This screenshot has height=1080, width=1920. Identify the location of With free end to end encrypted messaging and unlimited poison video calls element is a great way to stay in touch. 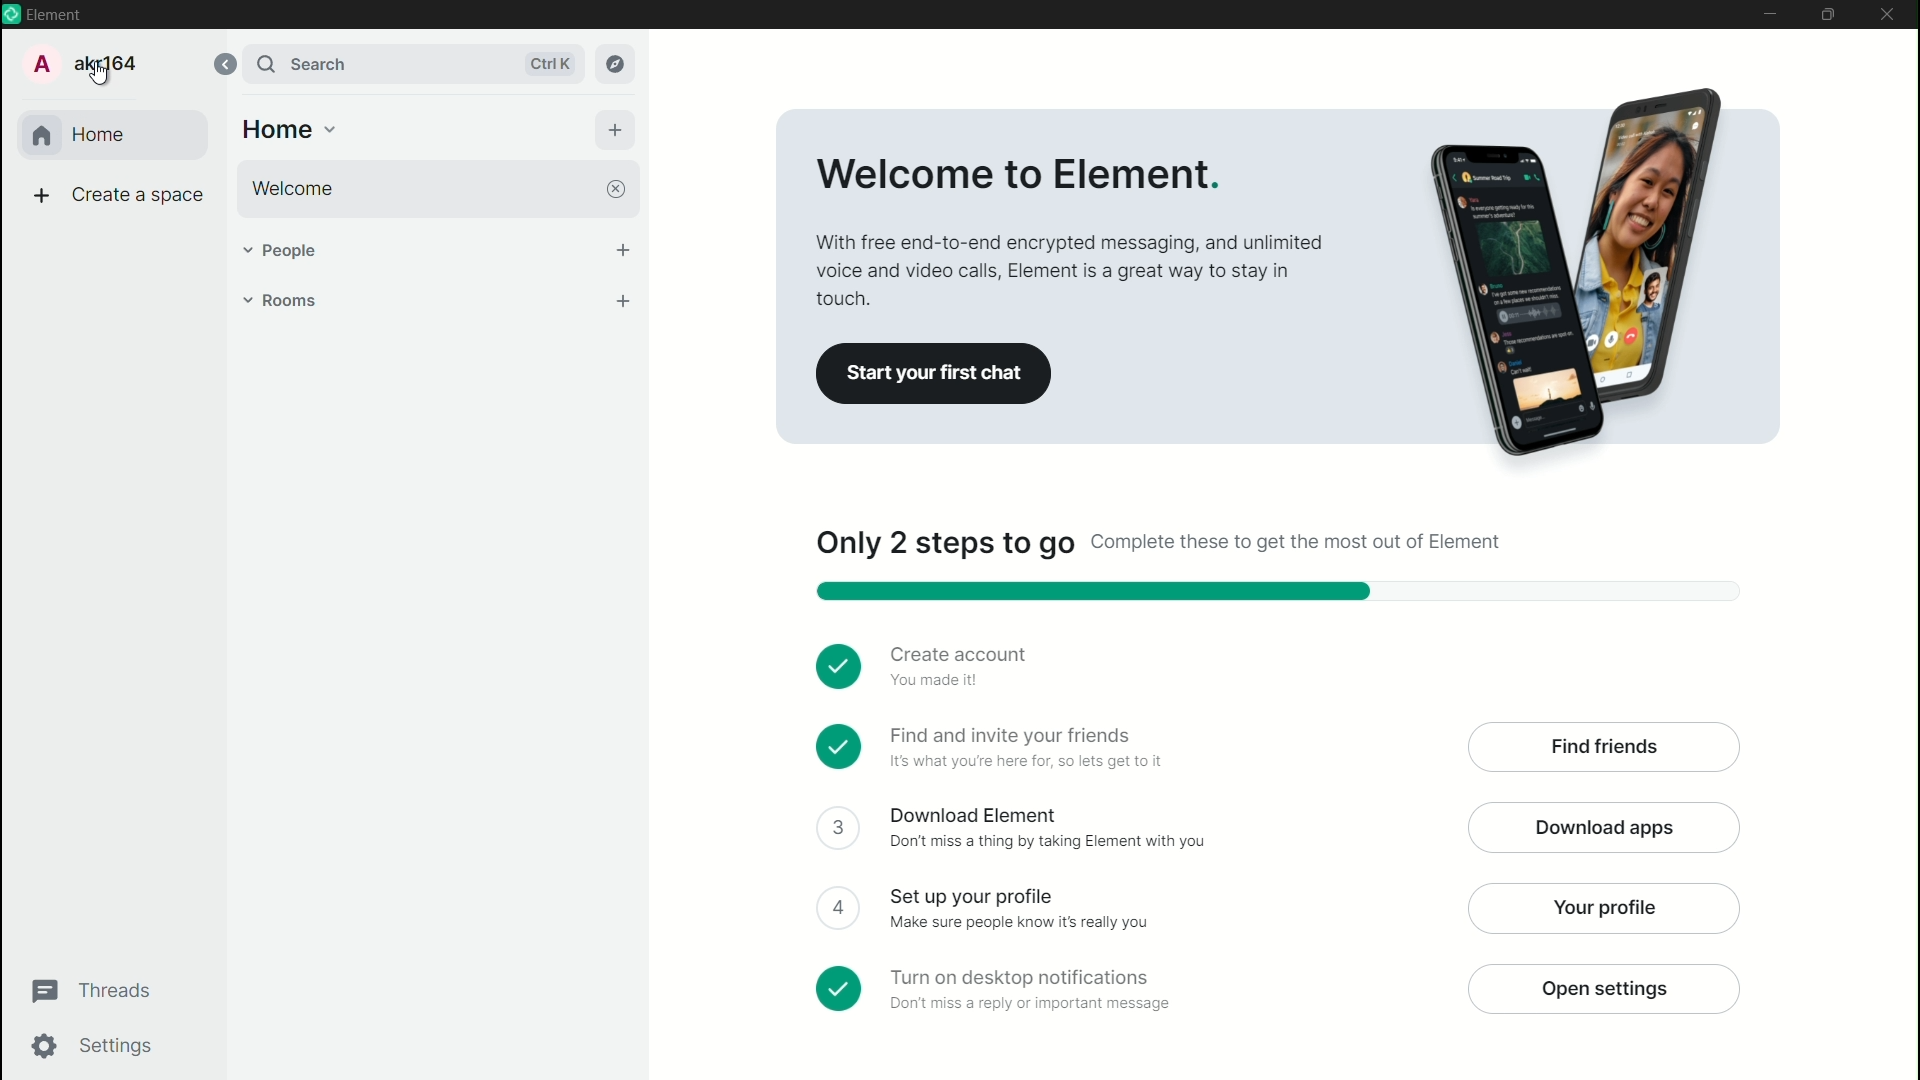
(1068, 270).